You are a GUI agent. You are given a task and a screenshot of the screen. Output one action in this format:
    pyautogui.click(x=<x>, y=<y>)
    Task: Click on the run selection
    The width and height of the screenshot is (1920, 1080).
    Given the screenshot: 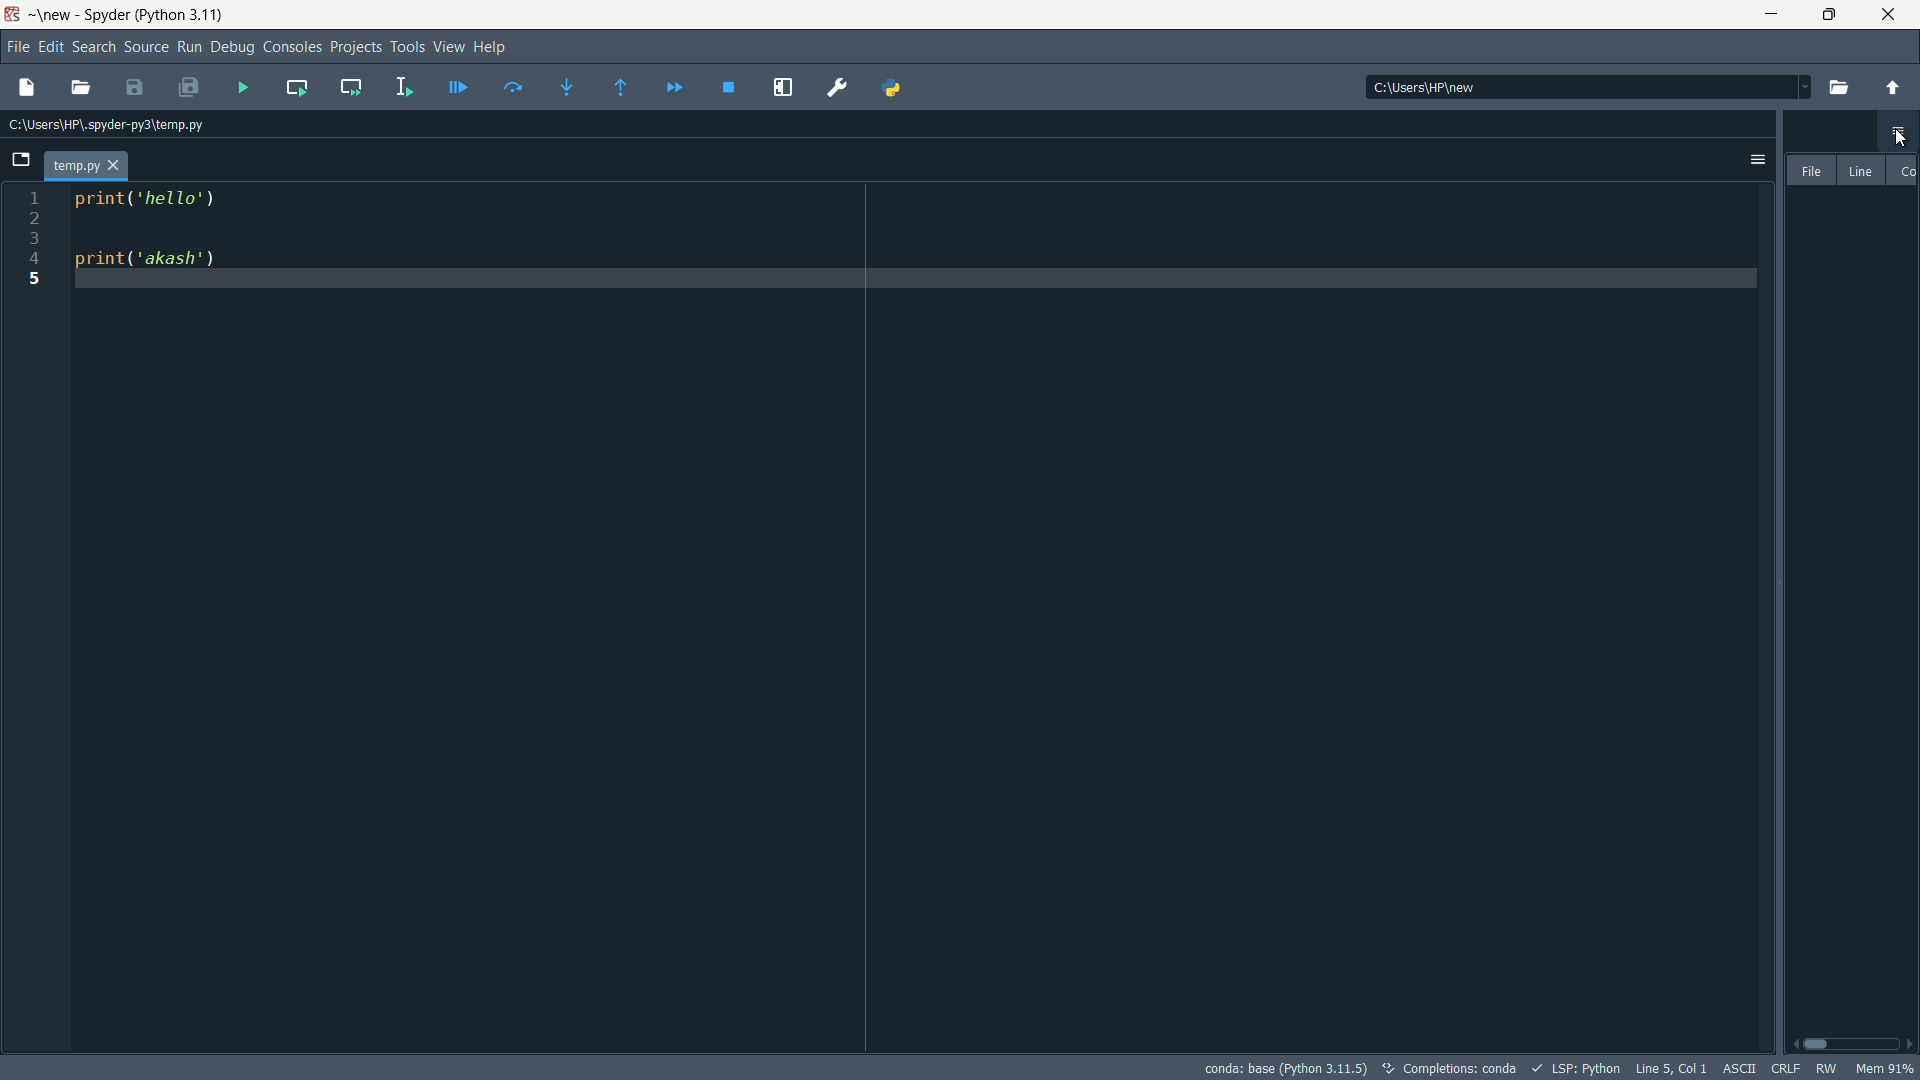 What is the action you would take?
    pyautogui.click(x=399, y=86)
    